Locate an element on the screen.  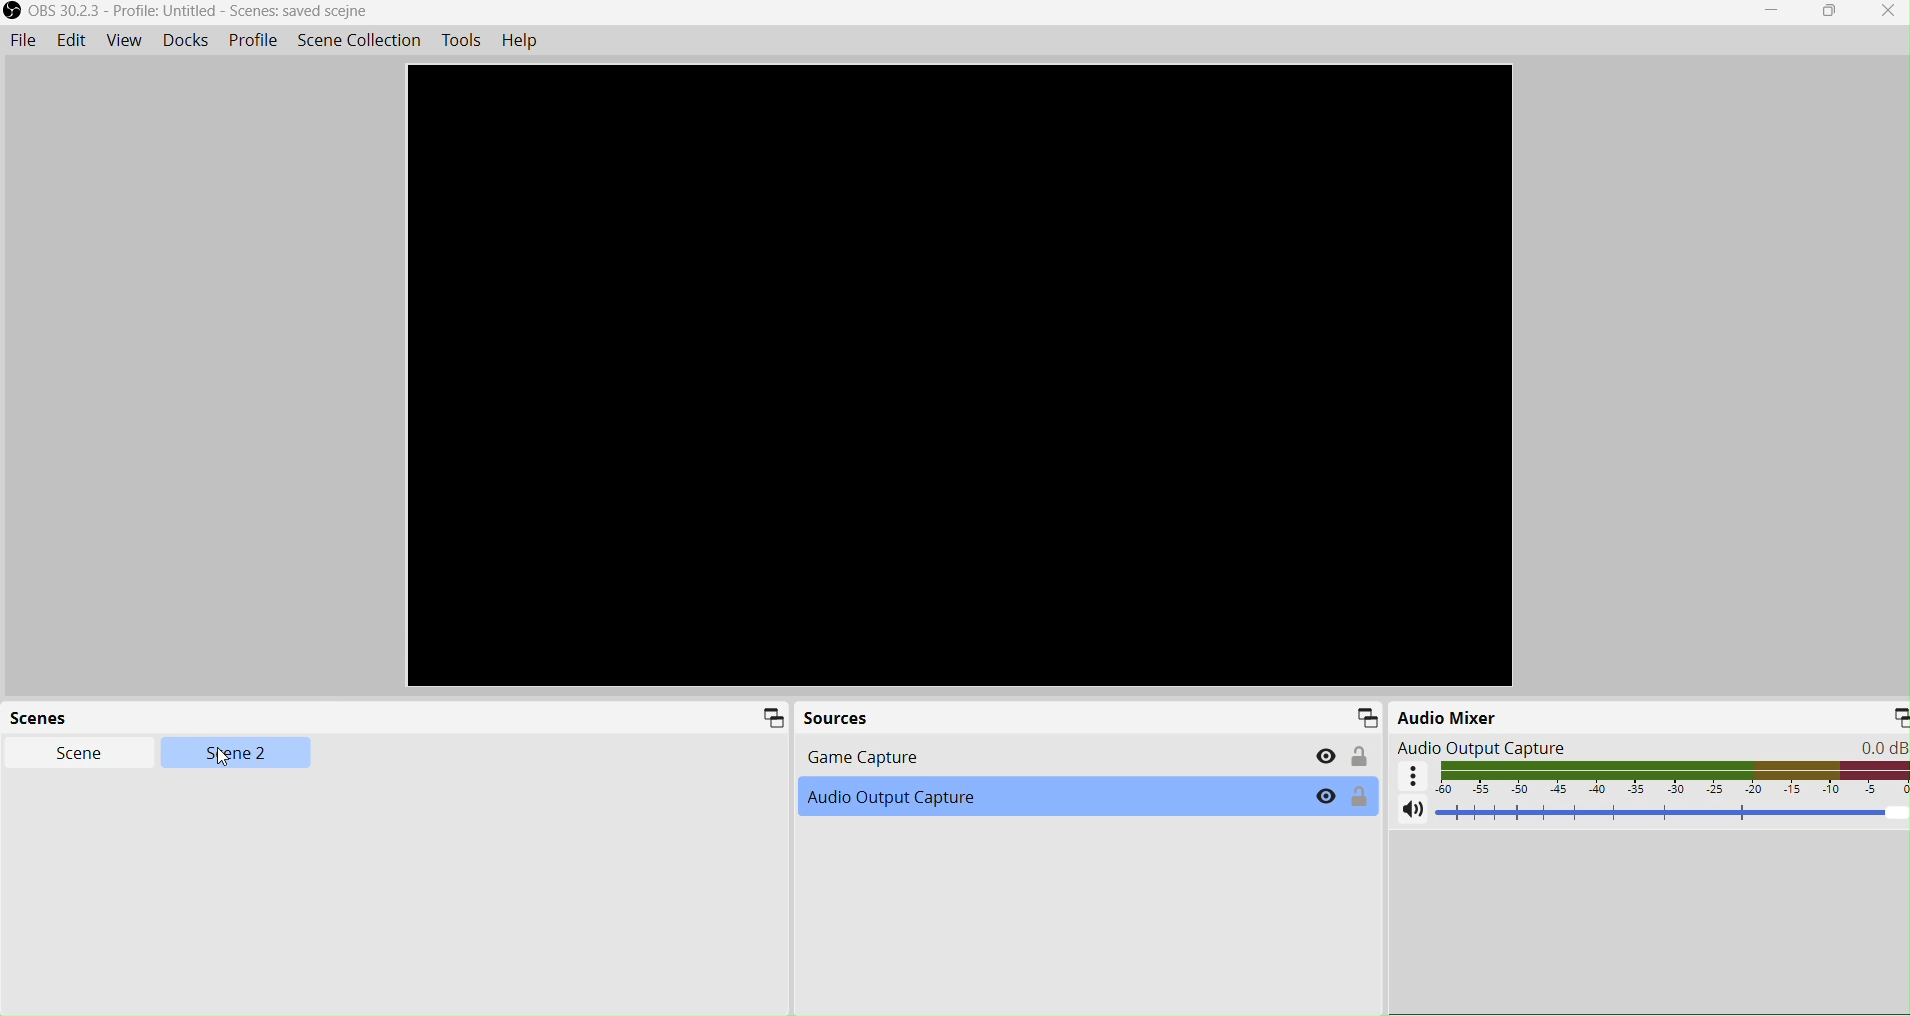
Volume mute/unmute is located at coordinates (1413, 810).